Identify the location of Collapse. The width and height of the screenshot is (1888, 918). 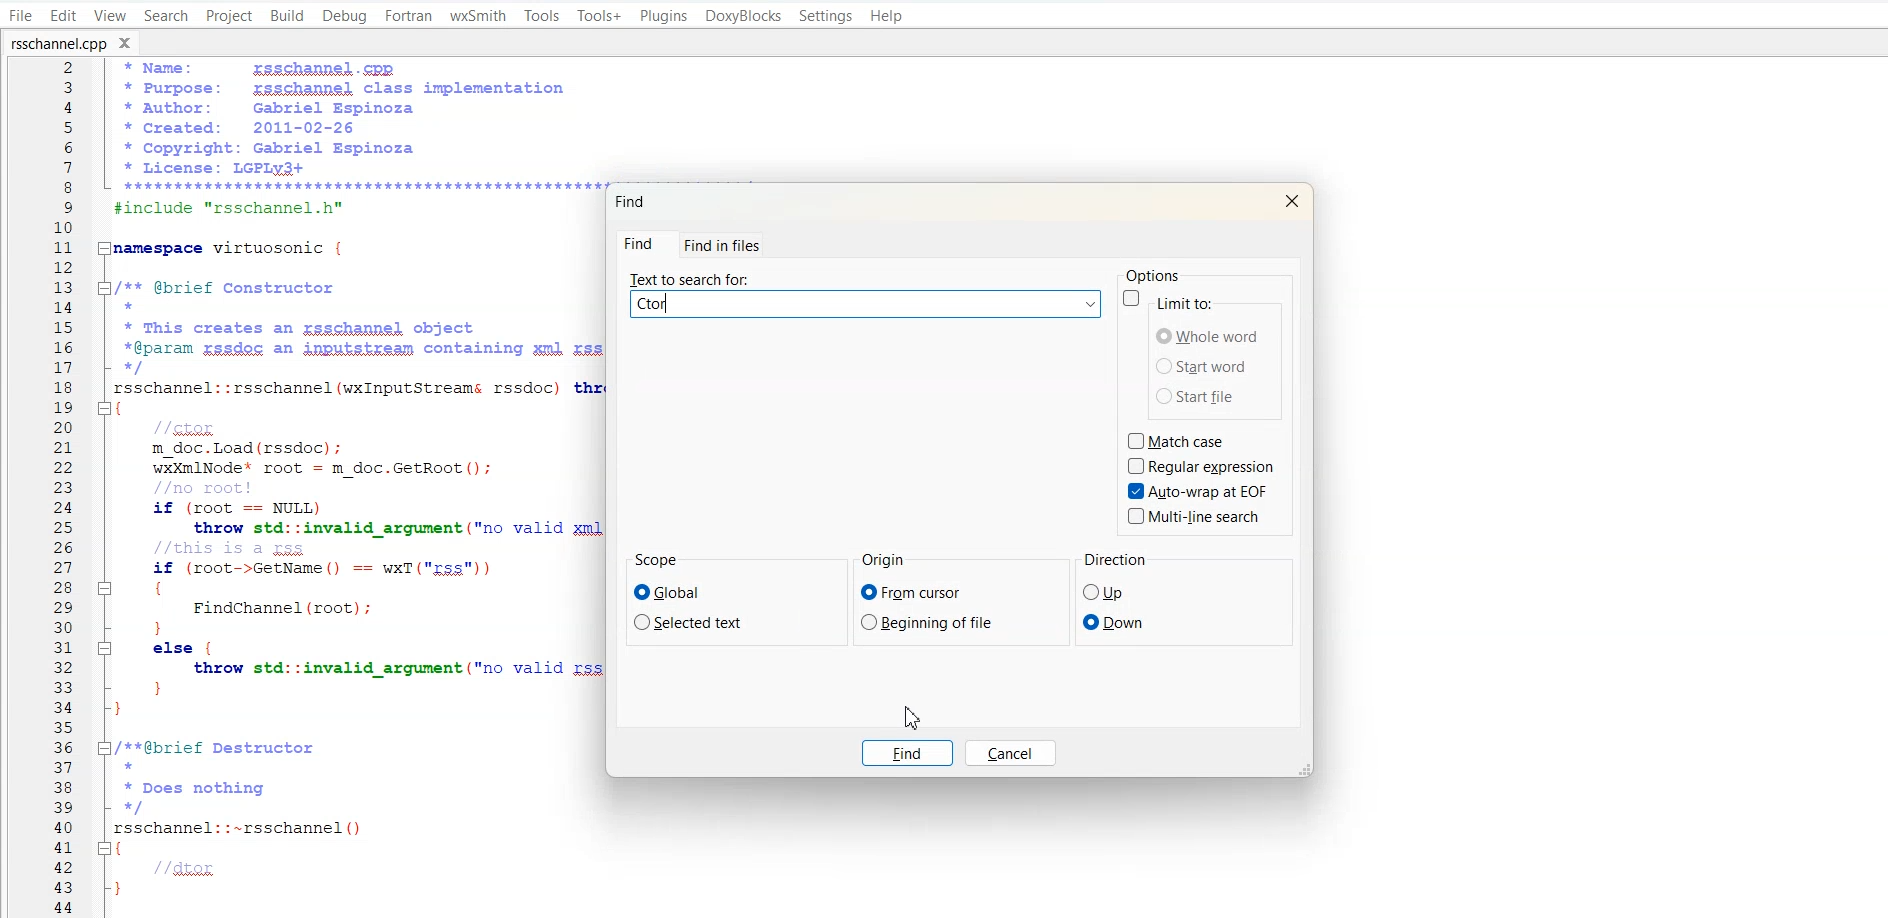
(104, 588).